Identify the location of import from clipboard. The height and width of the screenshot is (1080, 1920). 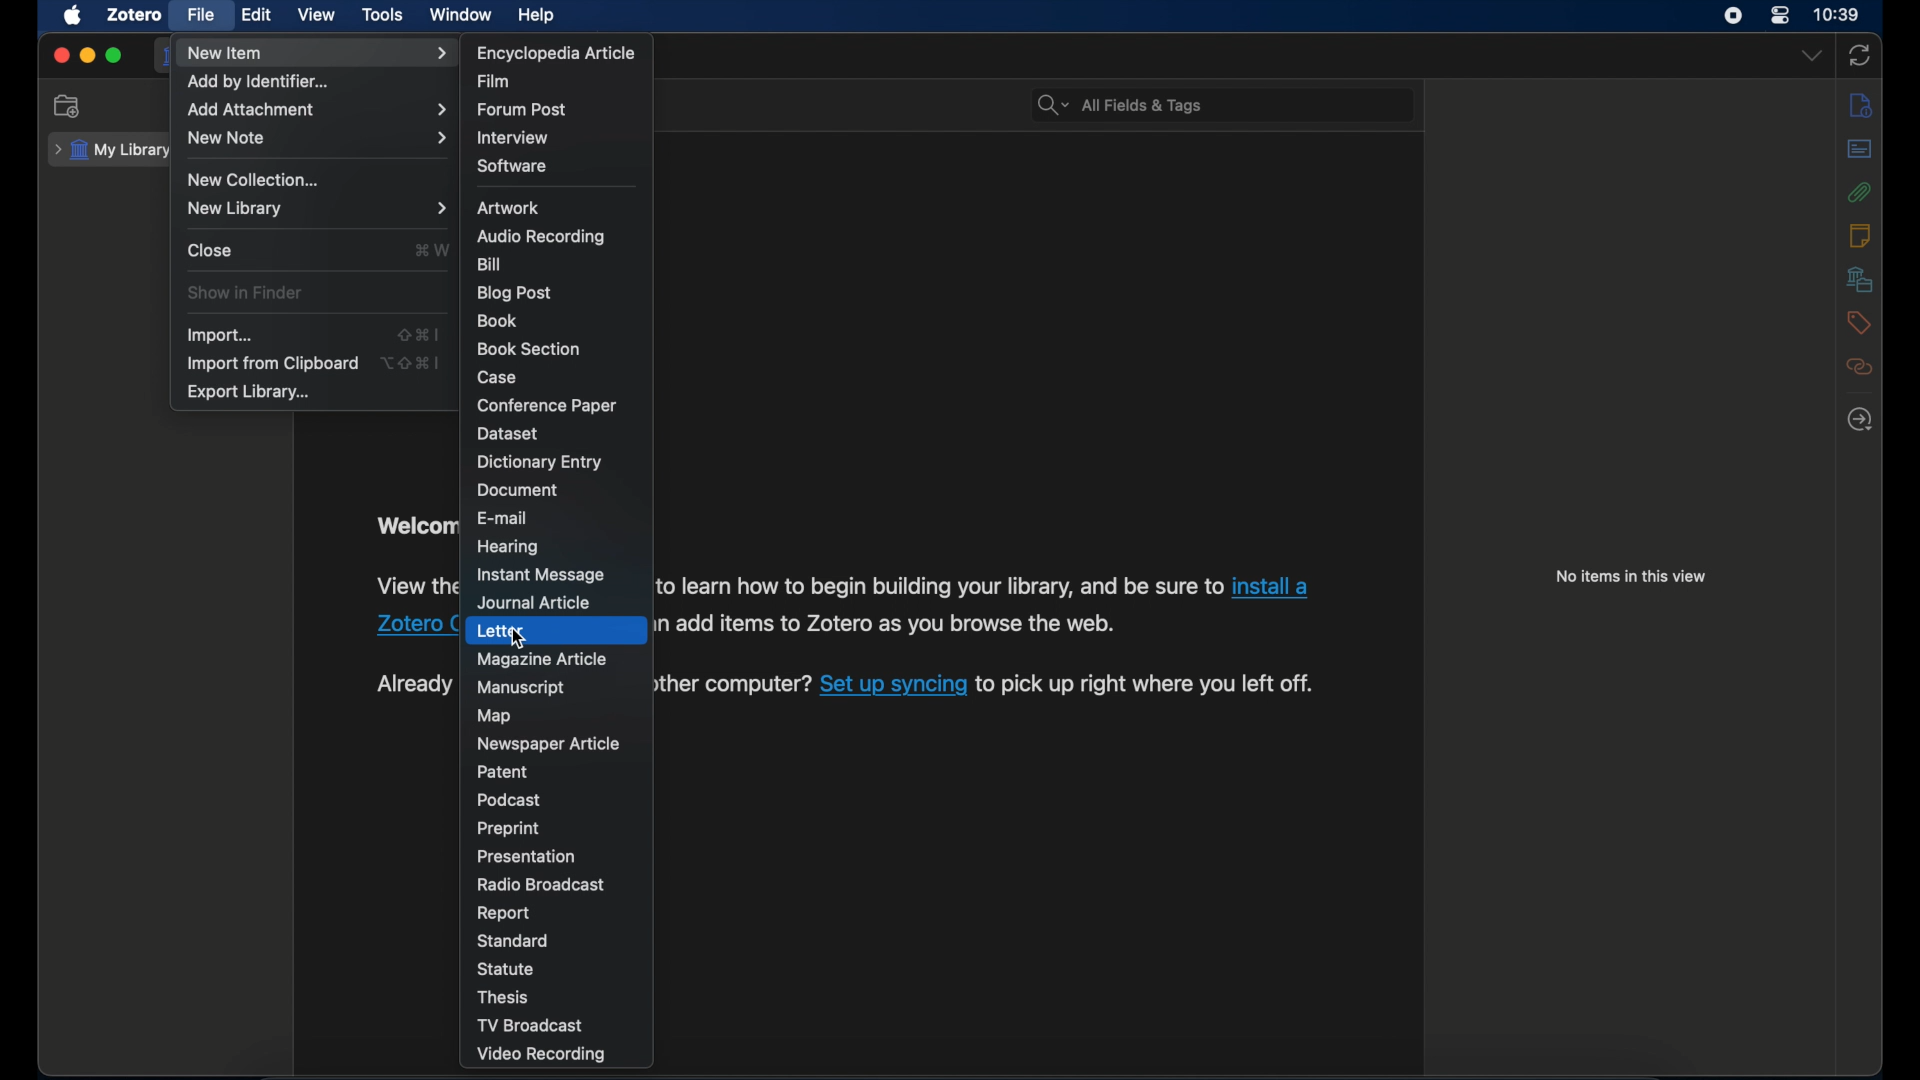
(272, 363).